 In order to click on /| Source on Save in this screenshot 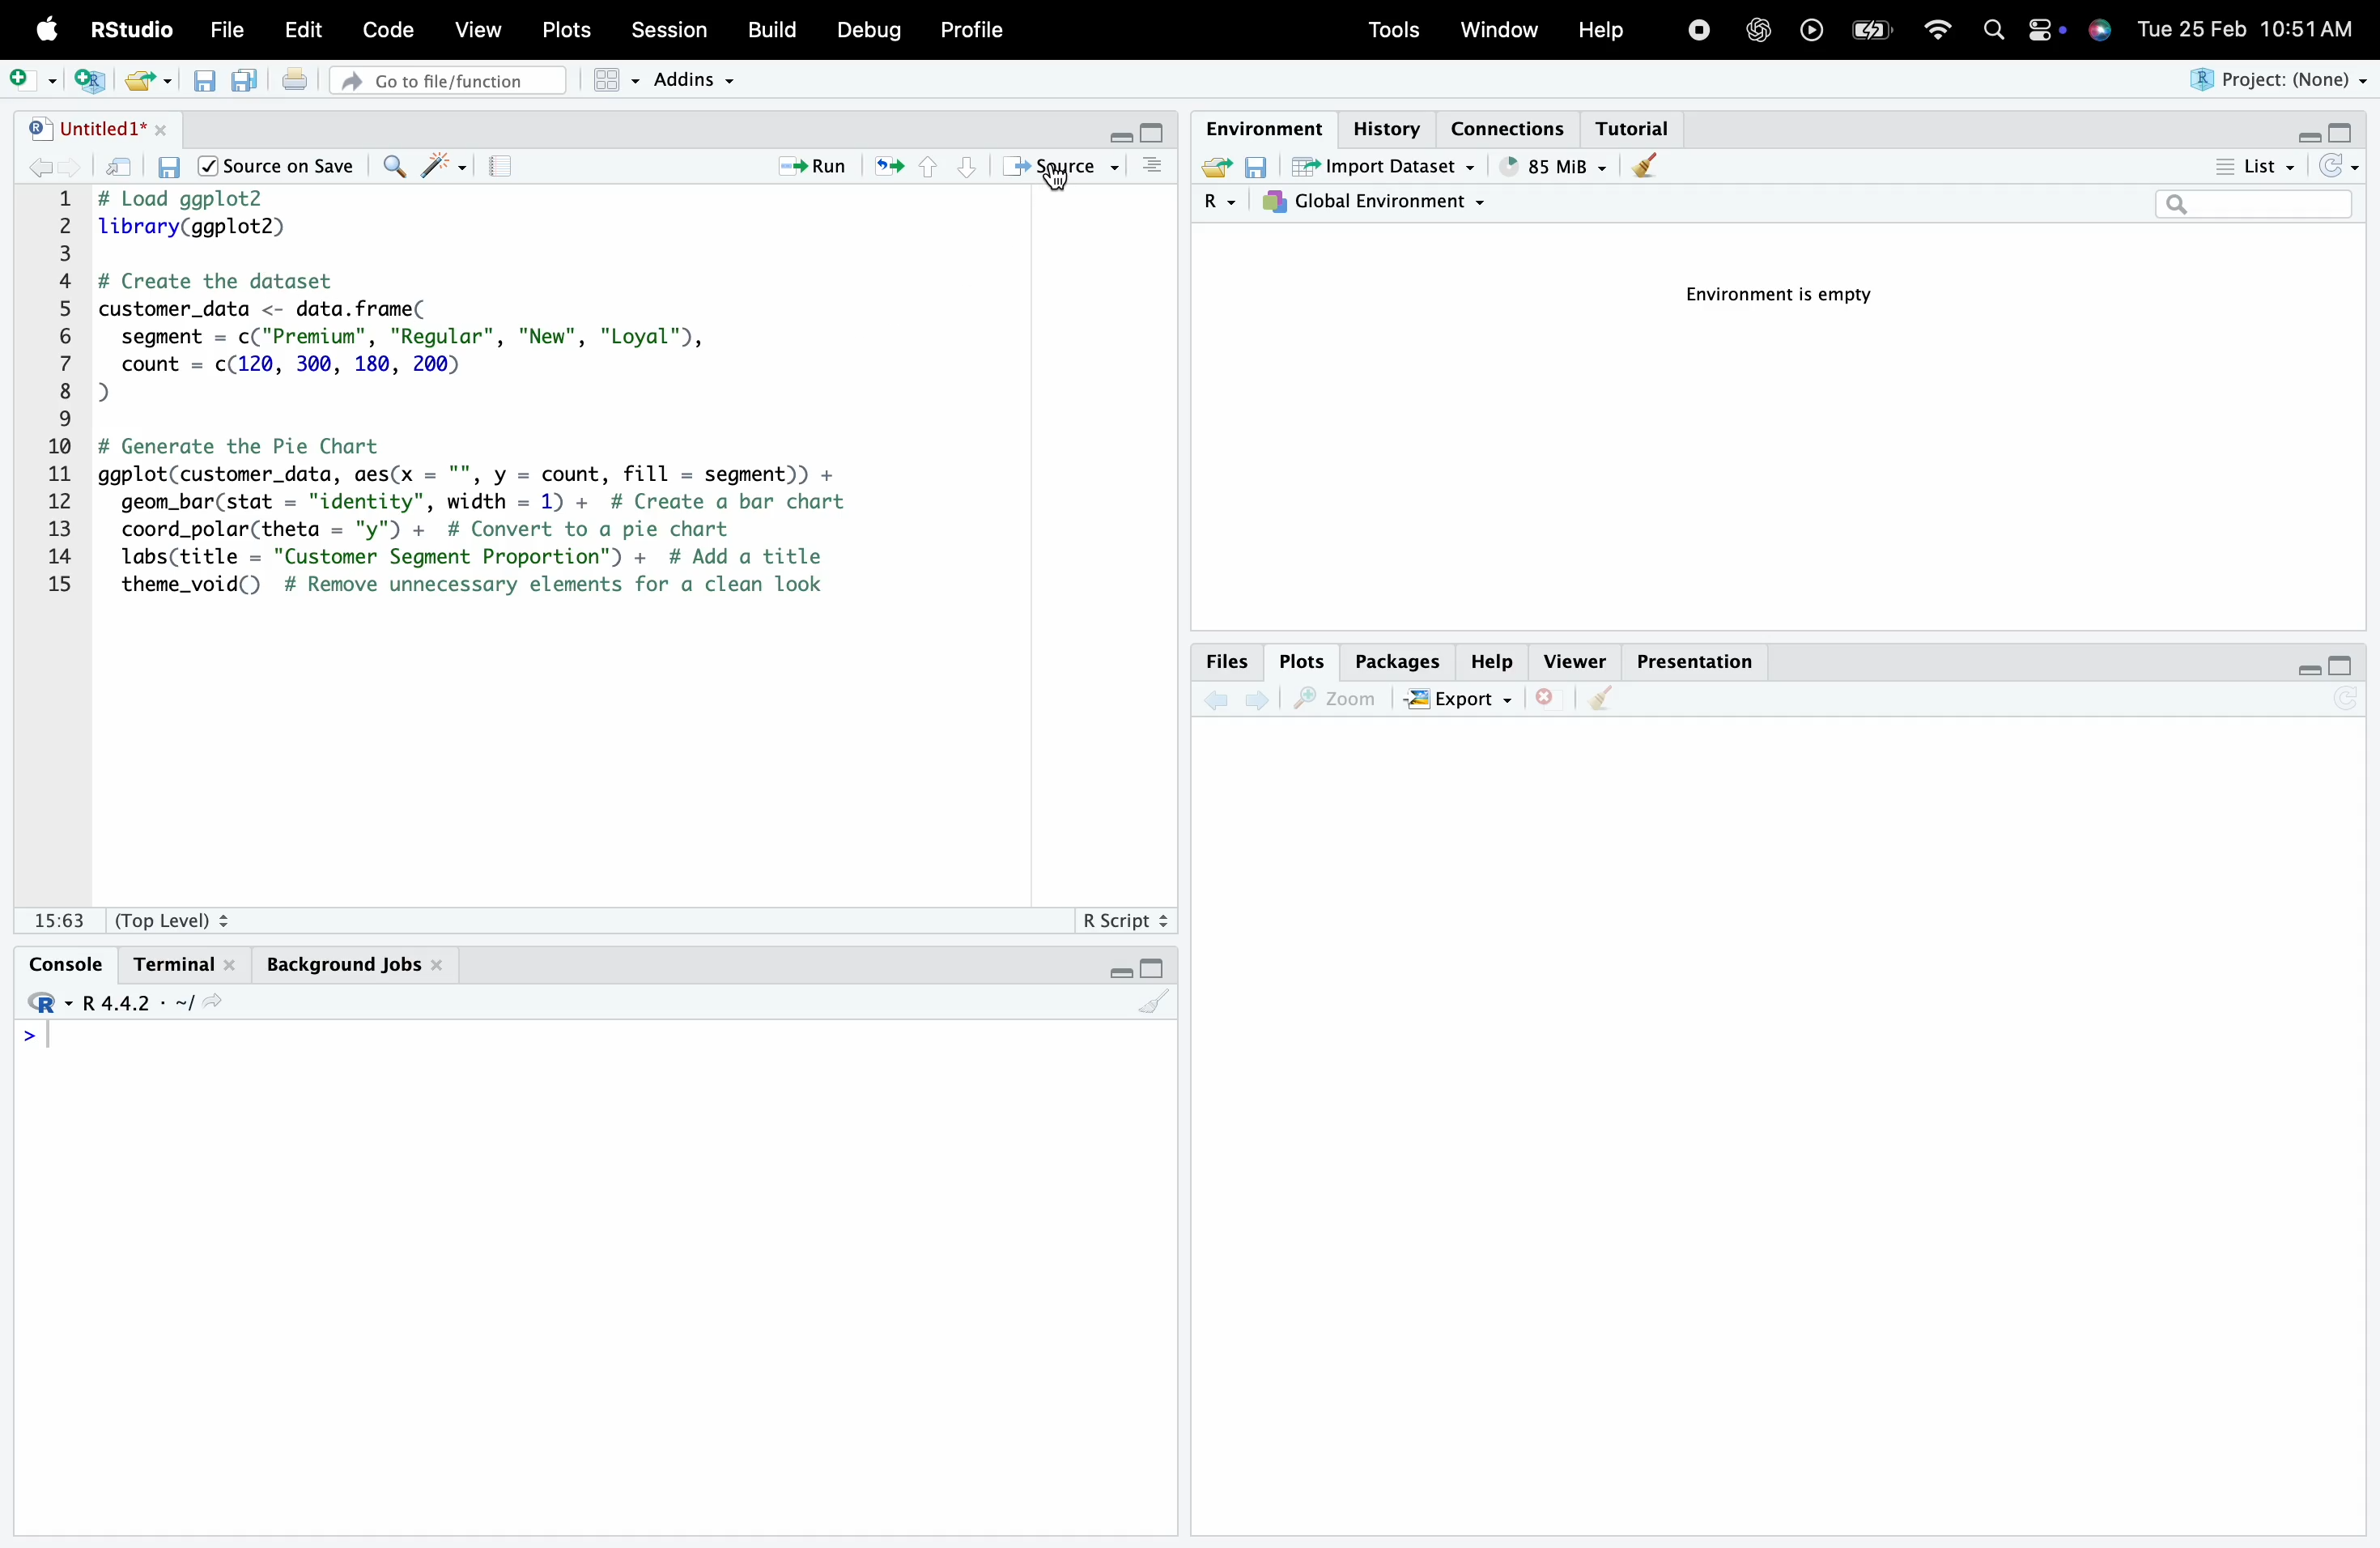, I will do `click(277, 166)`.